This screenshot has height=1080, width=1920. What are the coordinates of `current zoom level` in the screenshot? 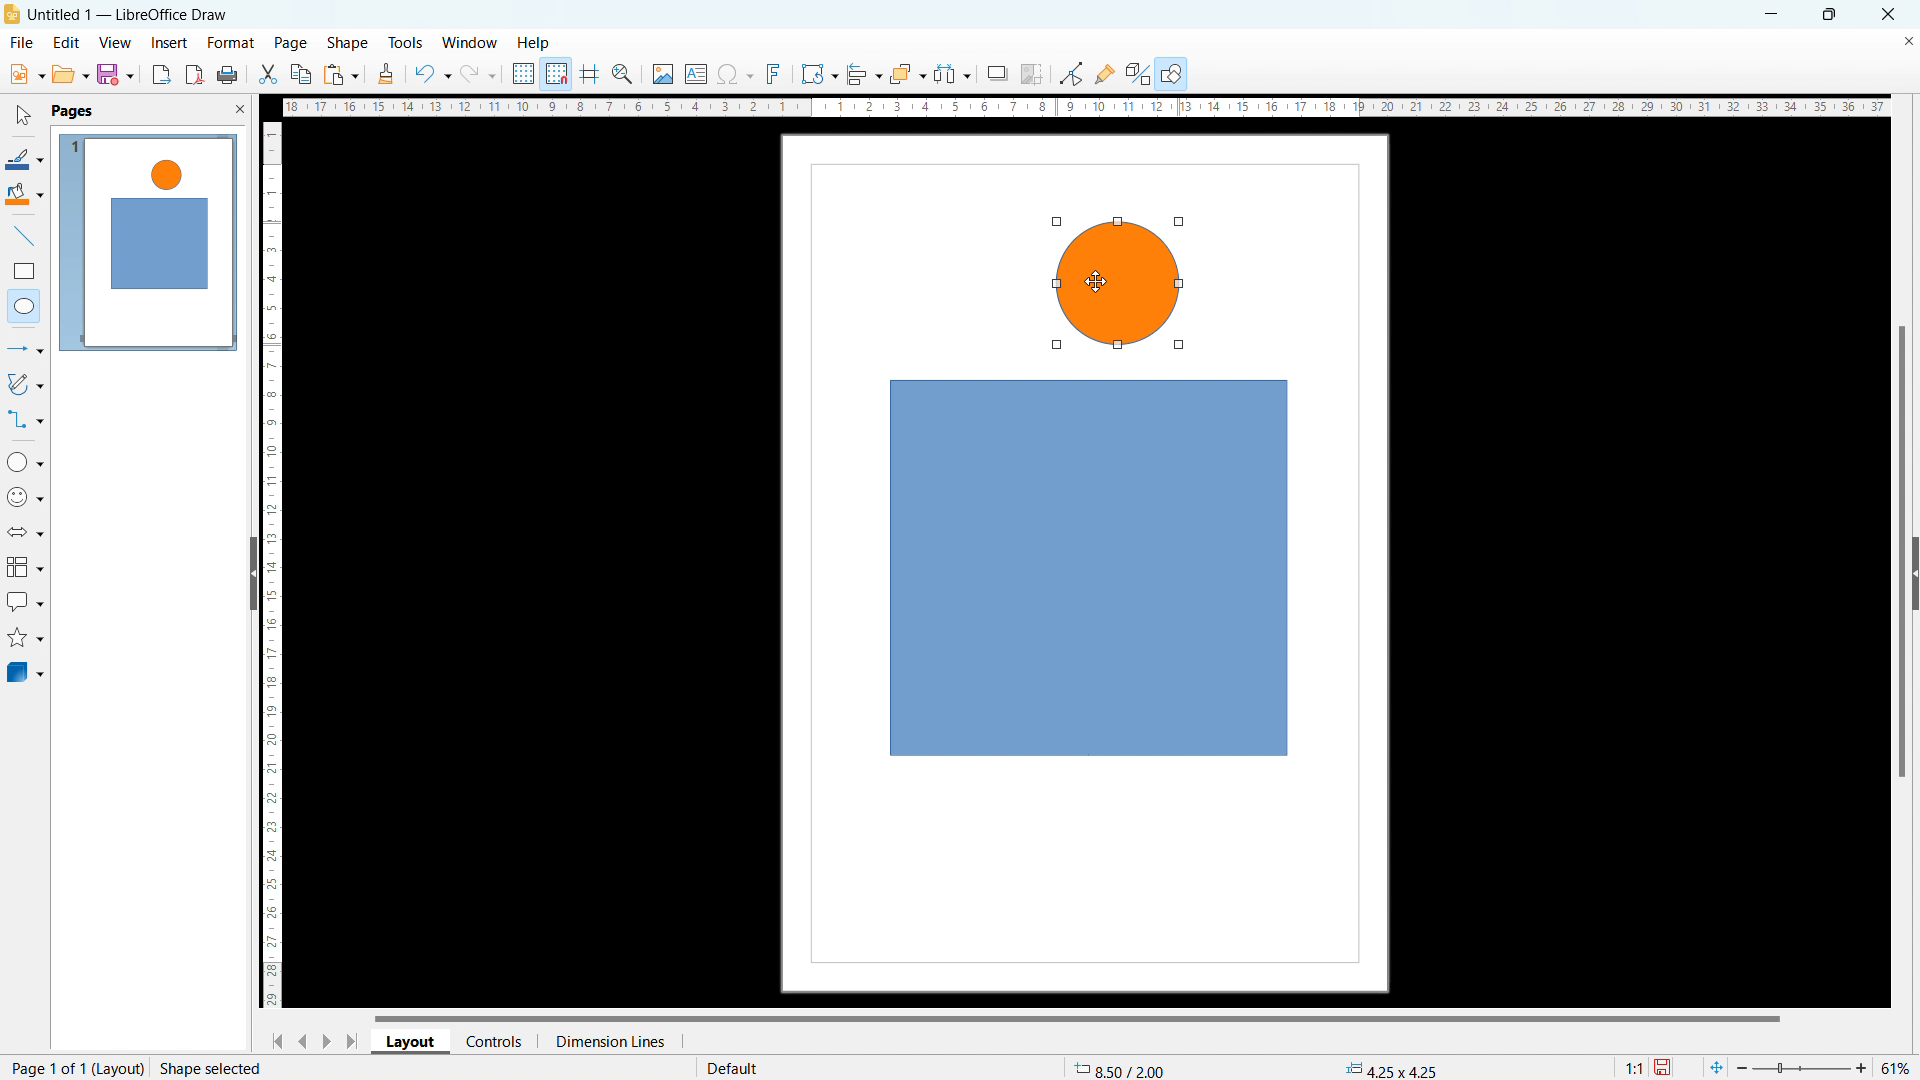 It's located at (1897, 1068).